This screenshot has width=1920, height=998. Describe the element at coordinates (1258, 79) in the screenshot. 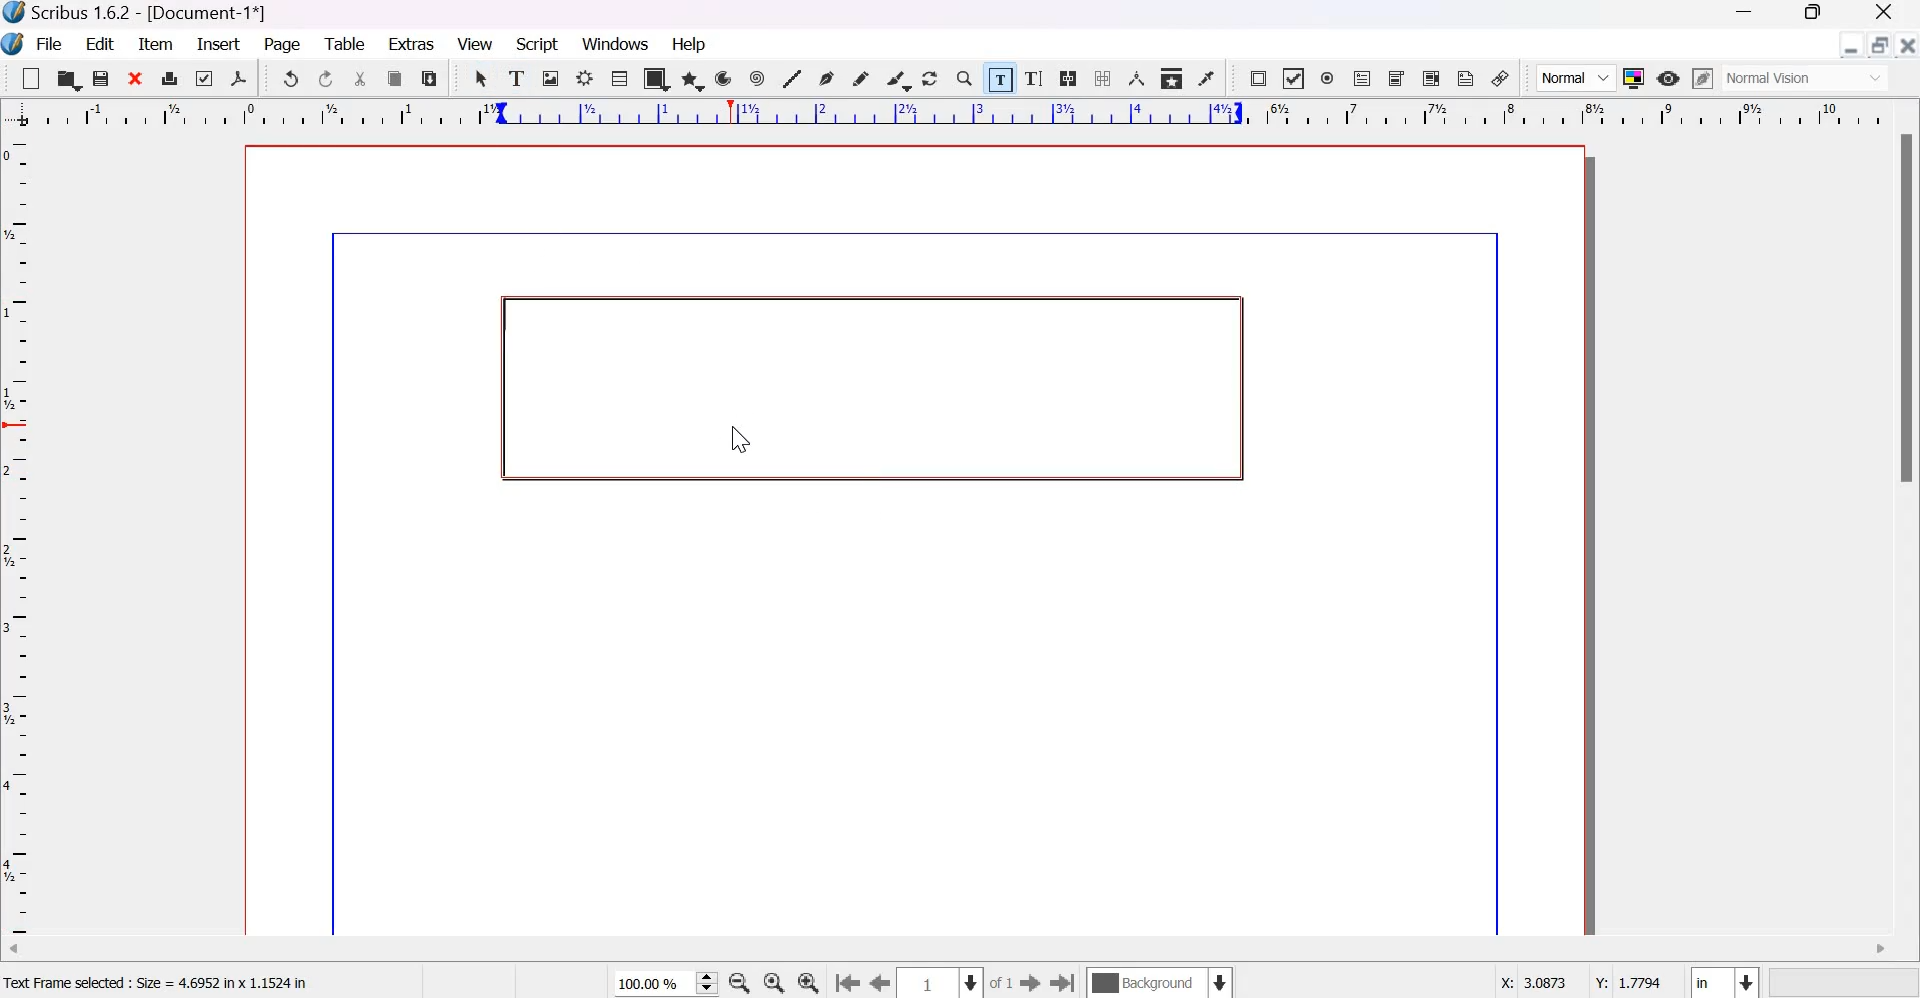

I see `PDF push button` at that location.